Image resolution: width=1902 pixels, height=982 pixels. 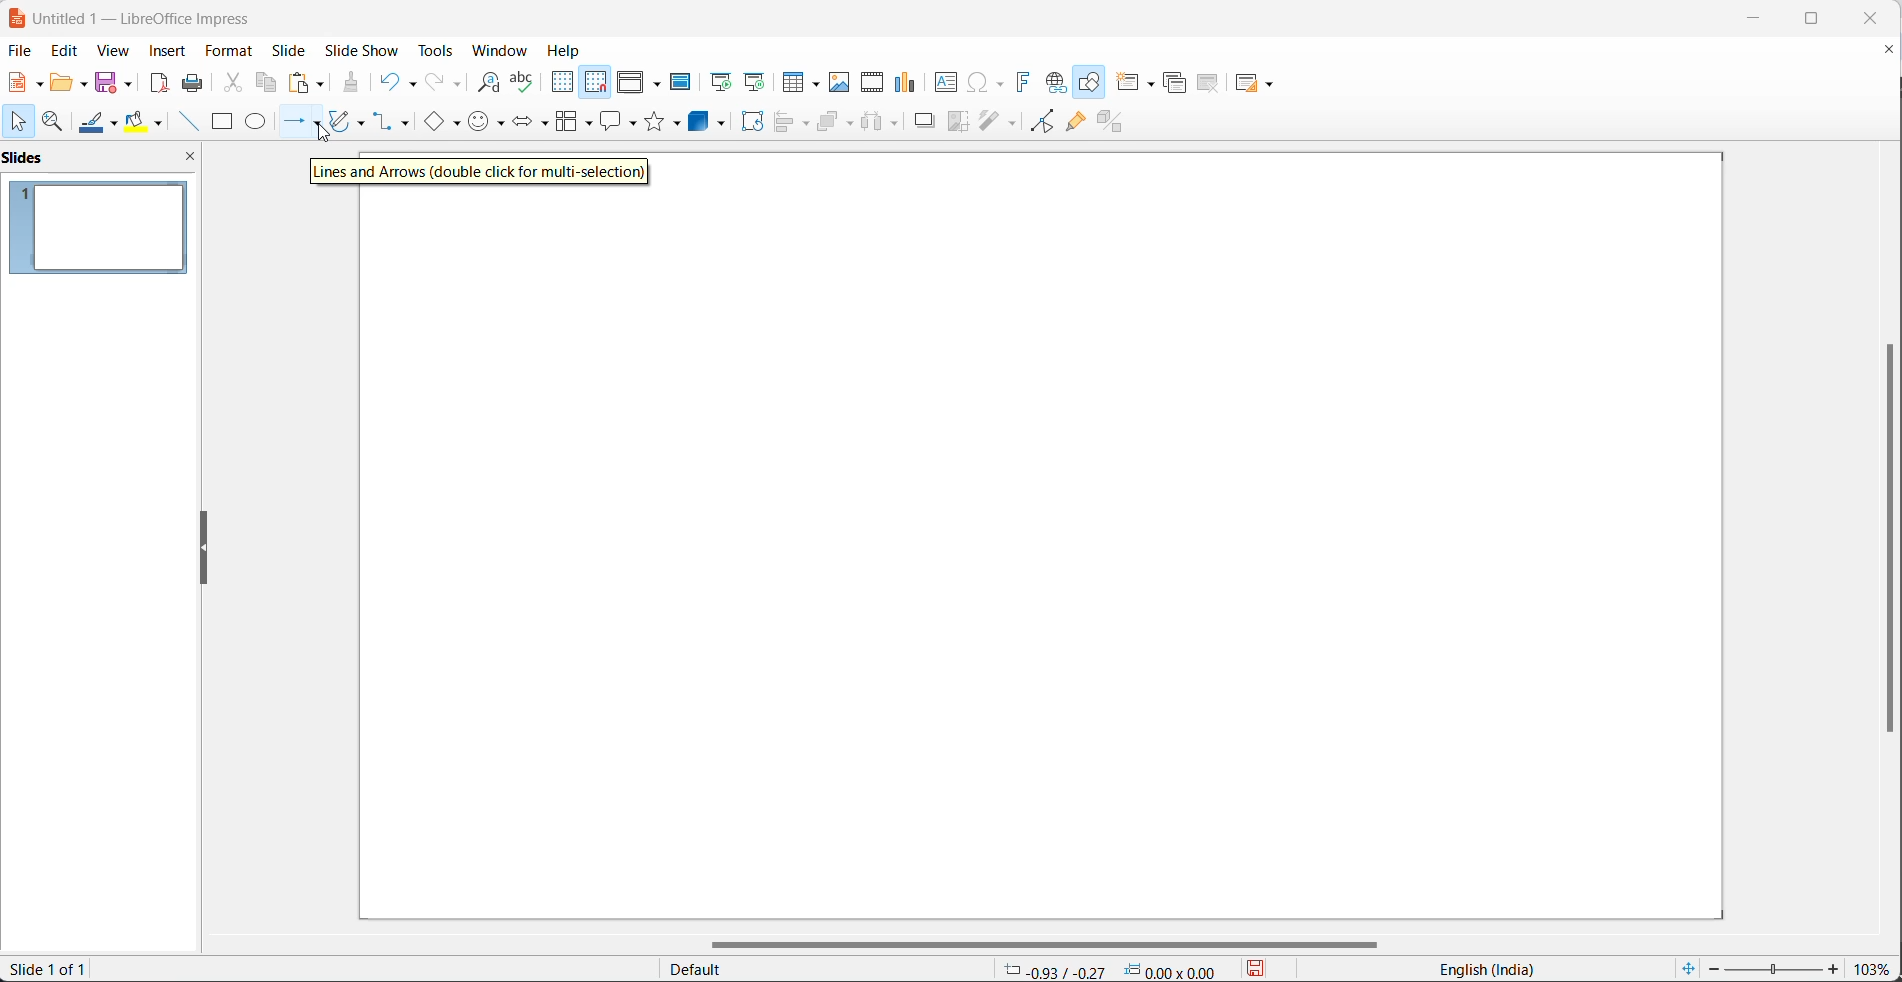 I want to click on basic shapes, so click(x=440, y=123).